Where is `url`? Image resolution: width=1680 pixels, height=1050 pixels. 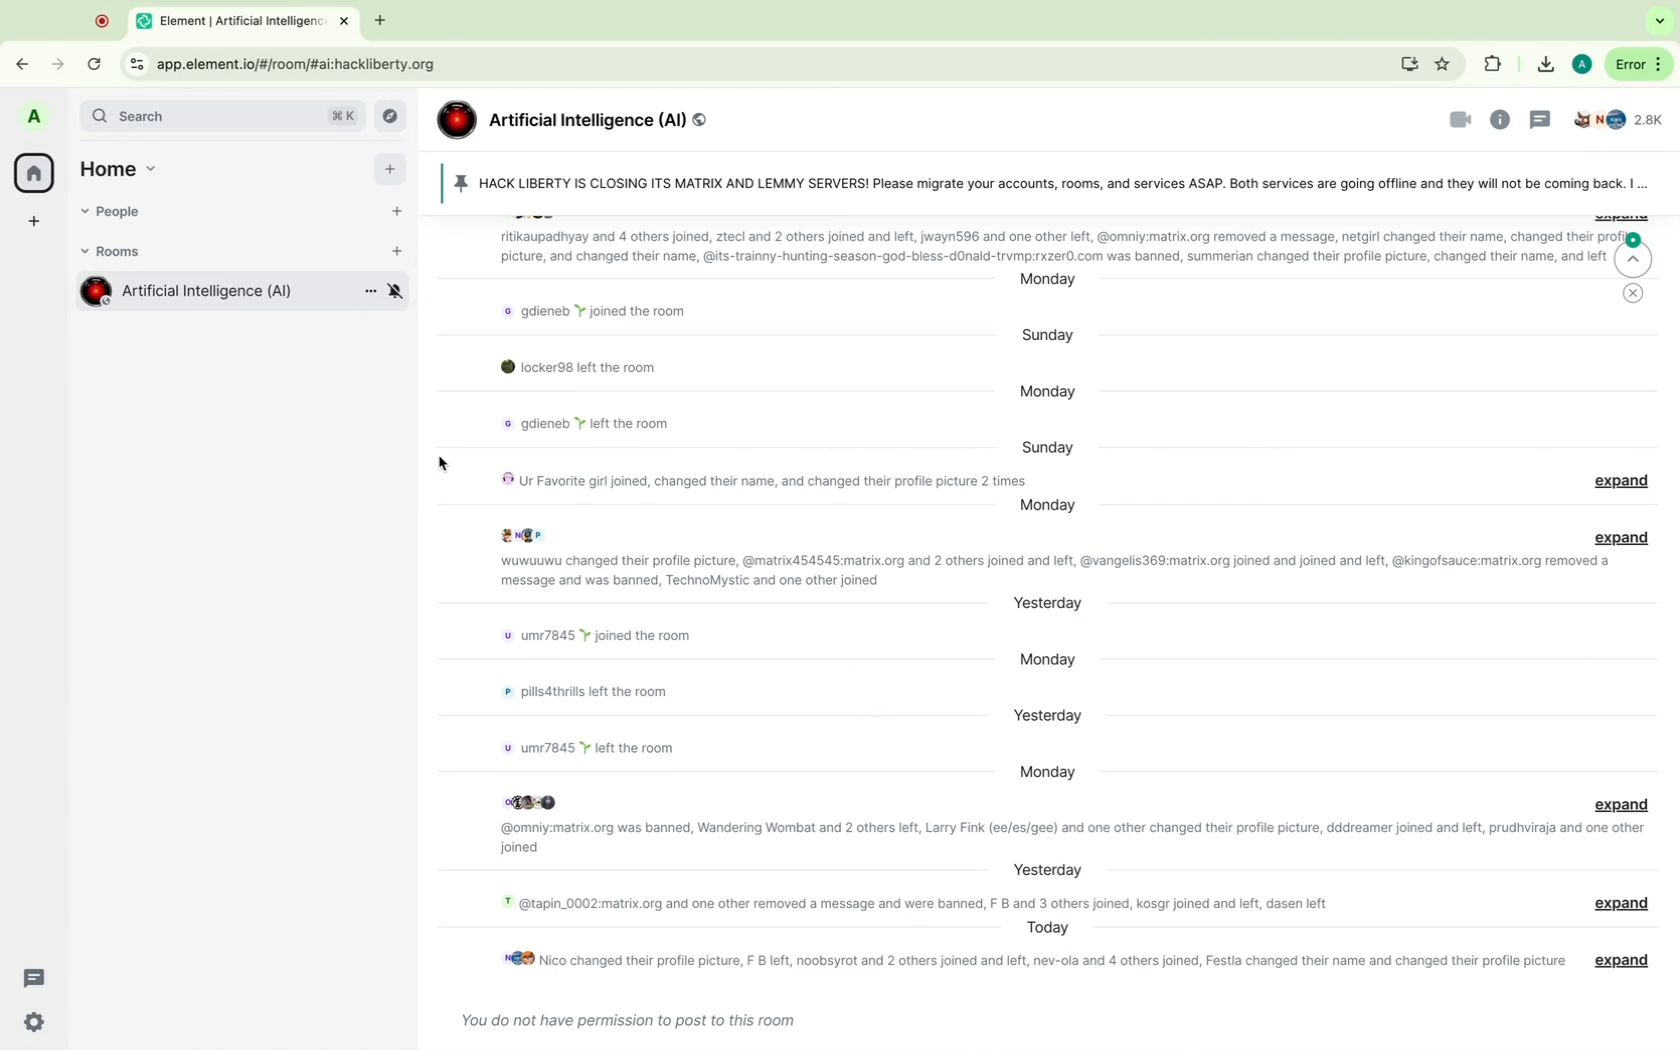
url is located at coordinates (316, 64).